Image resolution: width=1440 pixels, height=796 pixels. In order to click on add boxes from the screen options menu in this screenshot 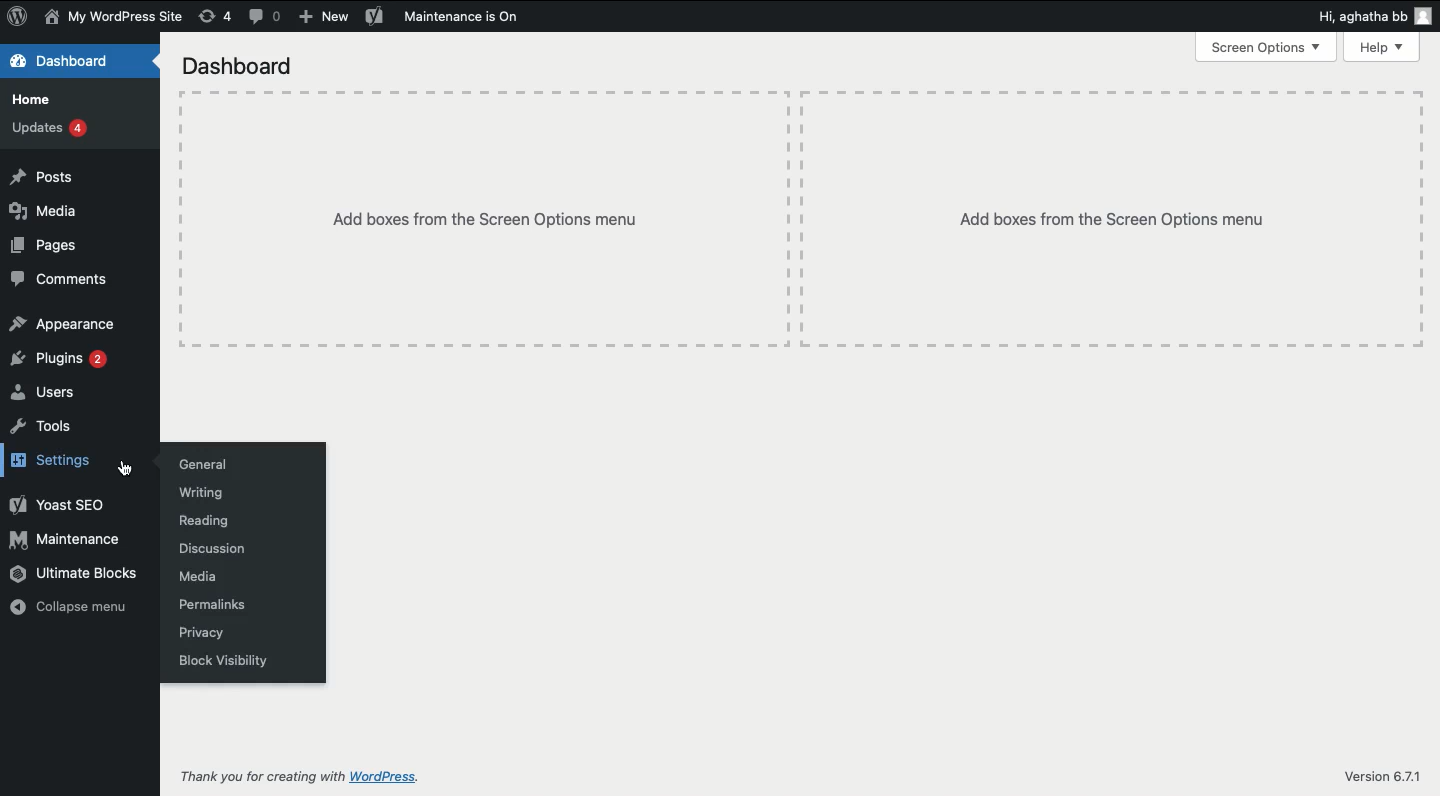, I will do `click(1117, 220)`.